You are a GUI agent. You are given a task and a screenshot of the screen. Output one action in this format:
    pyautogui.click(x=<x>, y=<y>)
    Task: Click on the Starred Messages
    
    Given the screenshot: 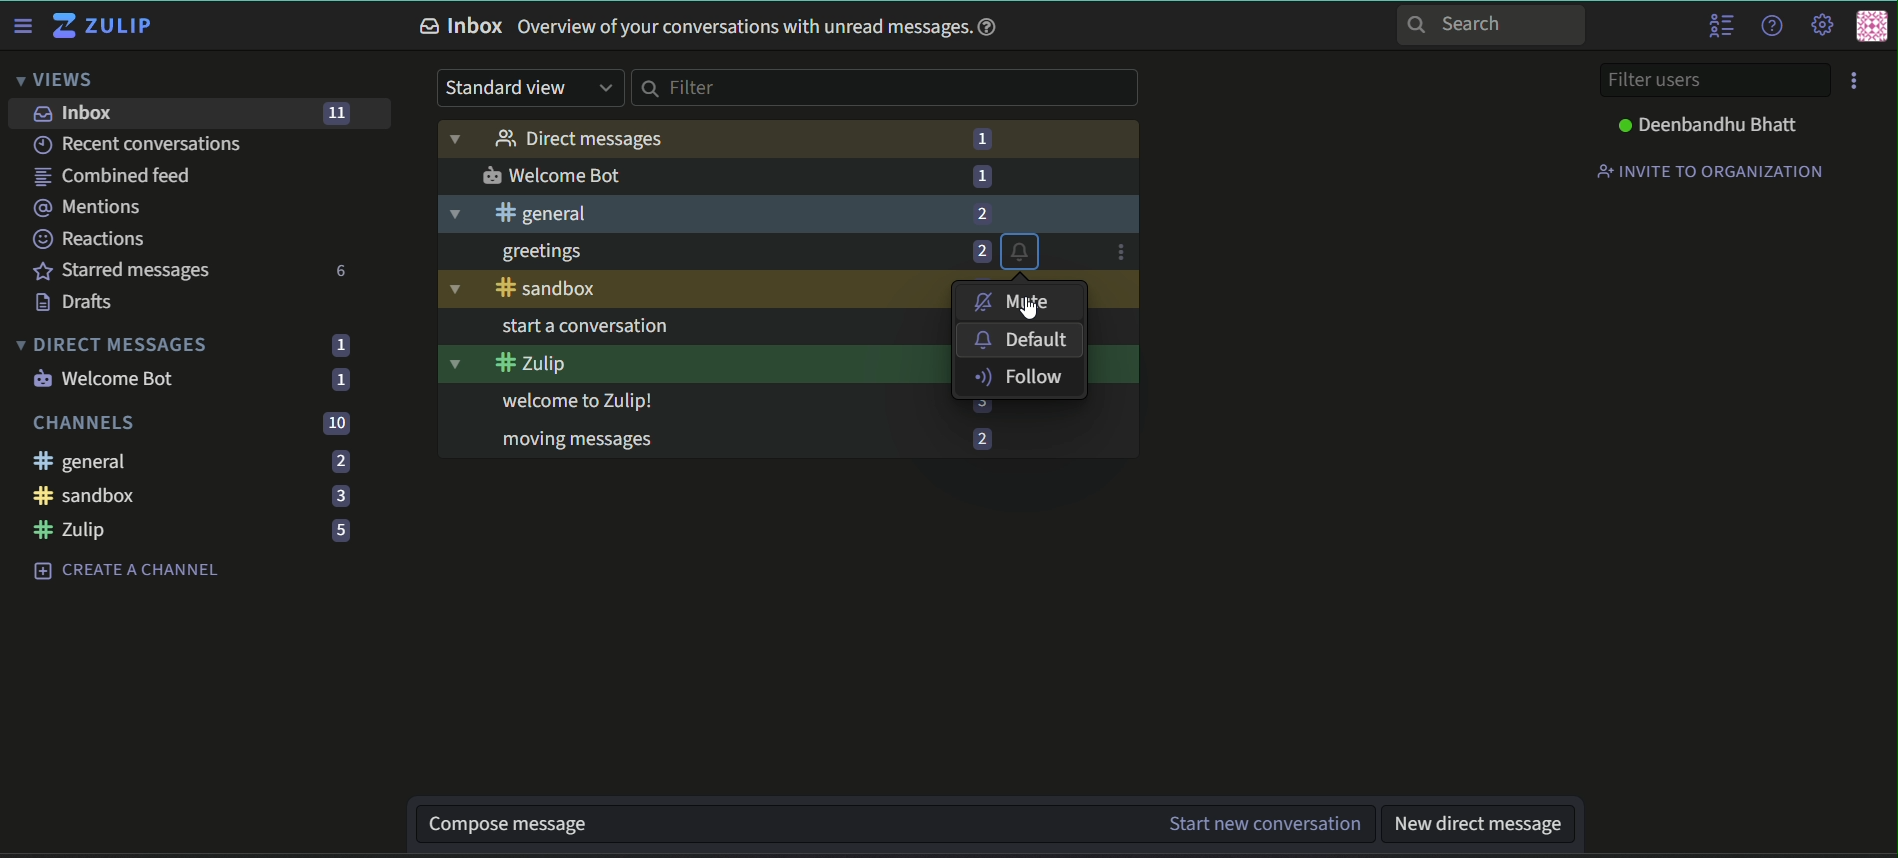 What is the action you would take?
    pyautogui.click(x=121, y=271)
    